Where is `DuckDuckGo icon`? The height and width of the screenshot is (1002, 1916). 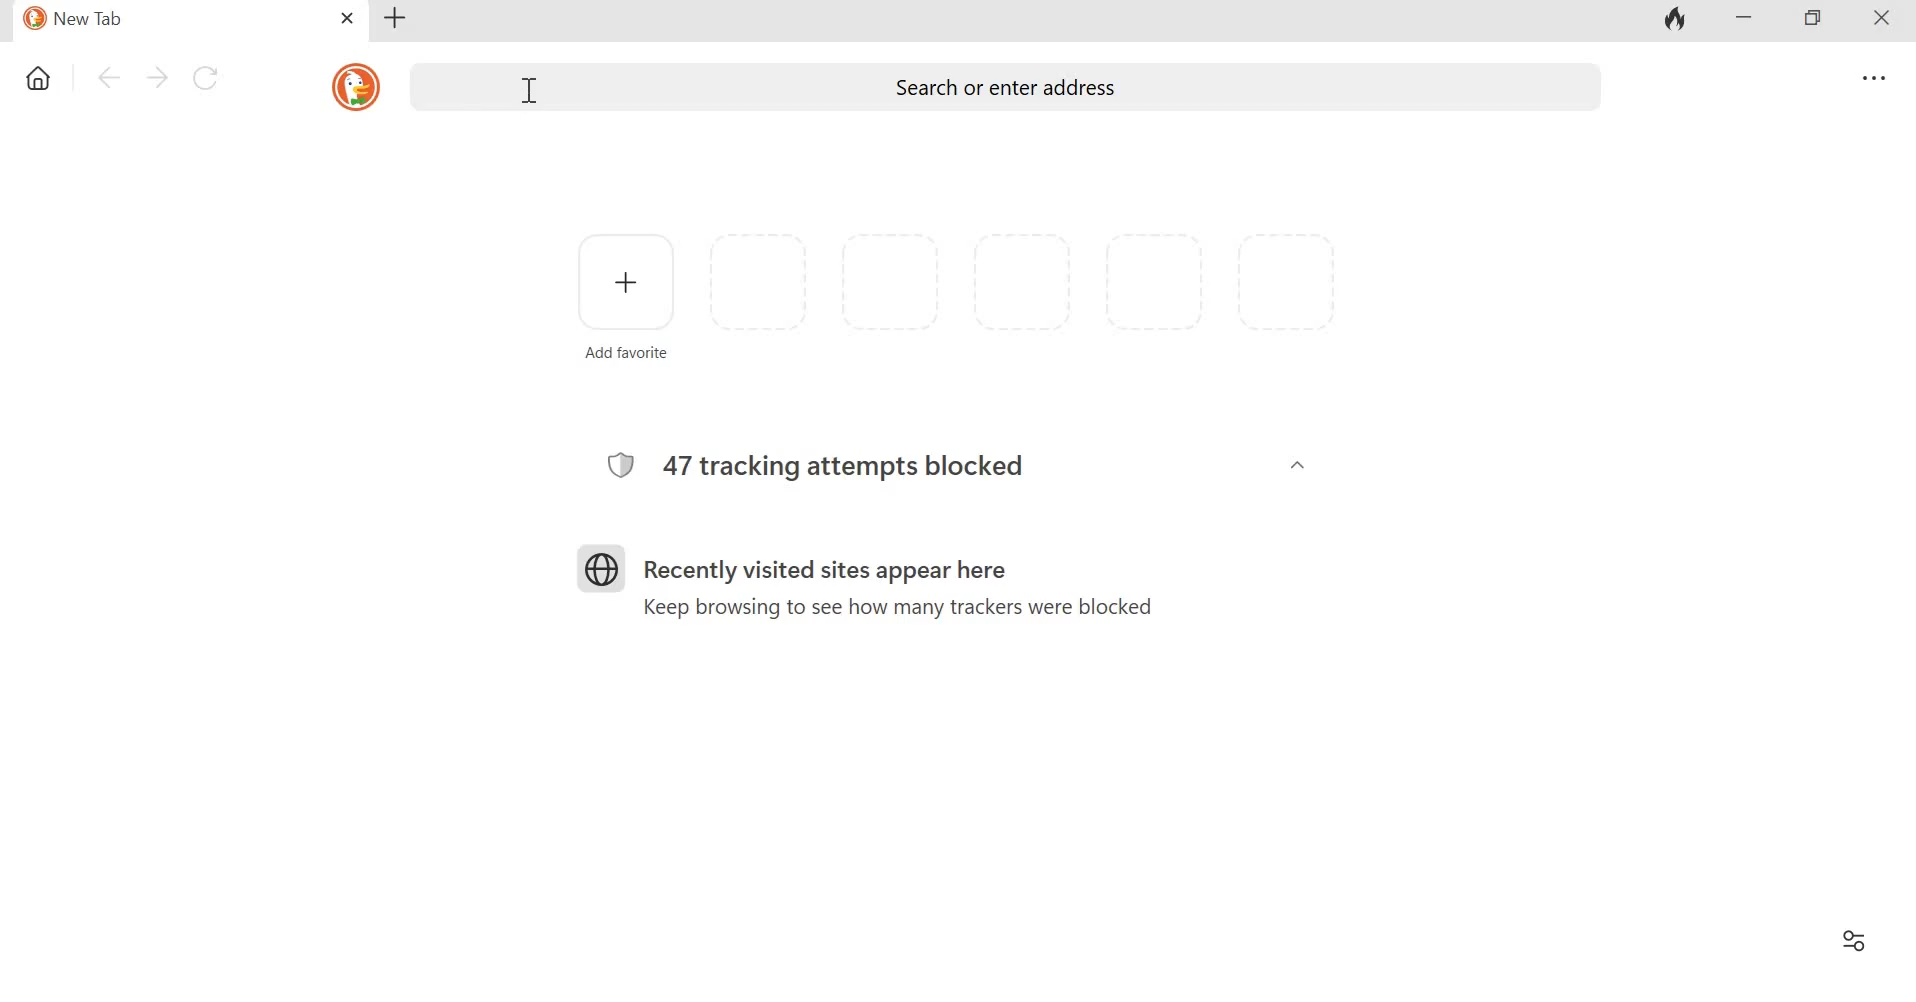 DuckDuckGo icon is located at coordinates (355, 88).